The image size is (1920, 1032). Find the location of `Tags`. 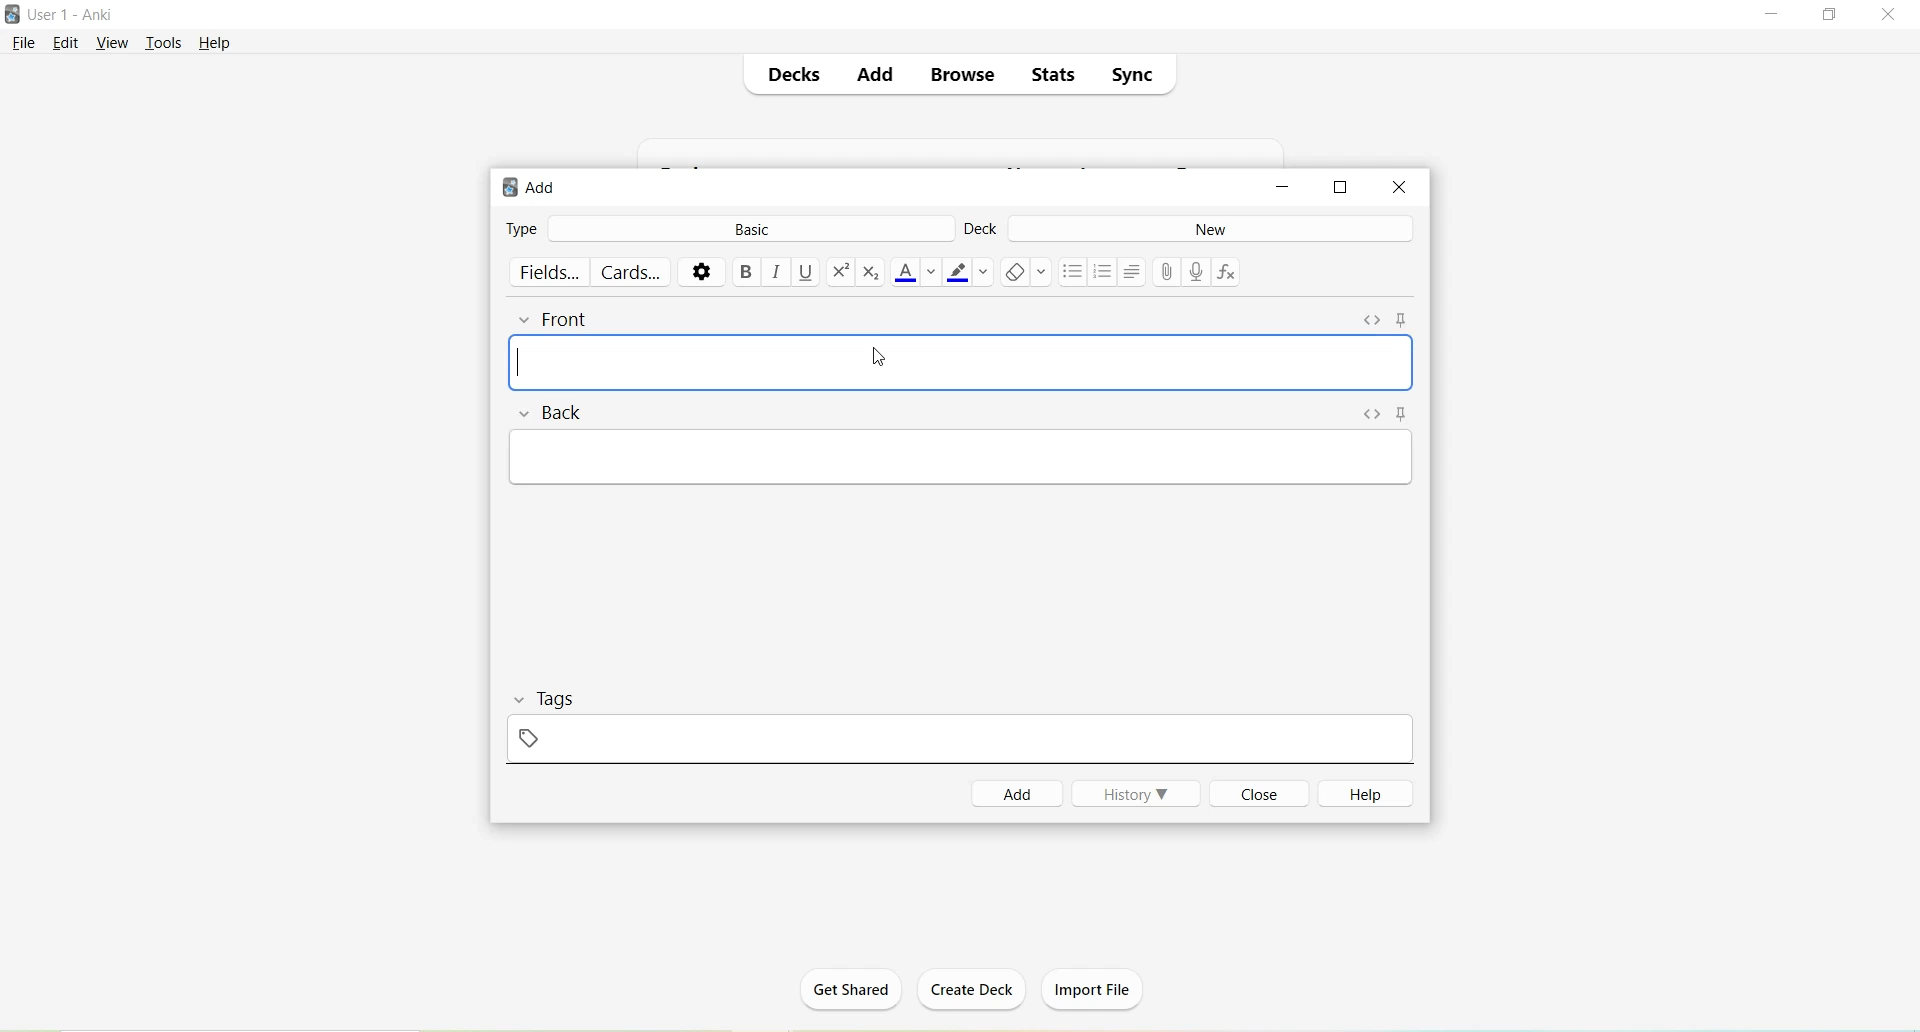

Tags is located at coordinates (568, 698).